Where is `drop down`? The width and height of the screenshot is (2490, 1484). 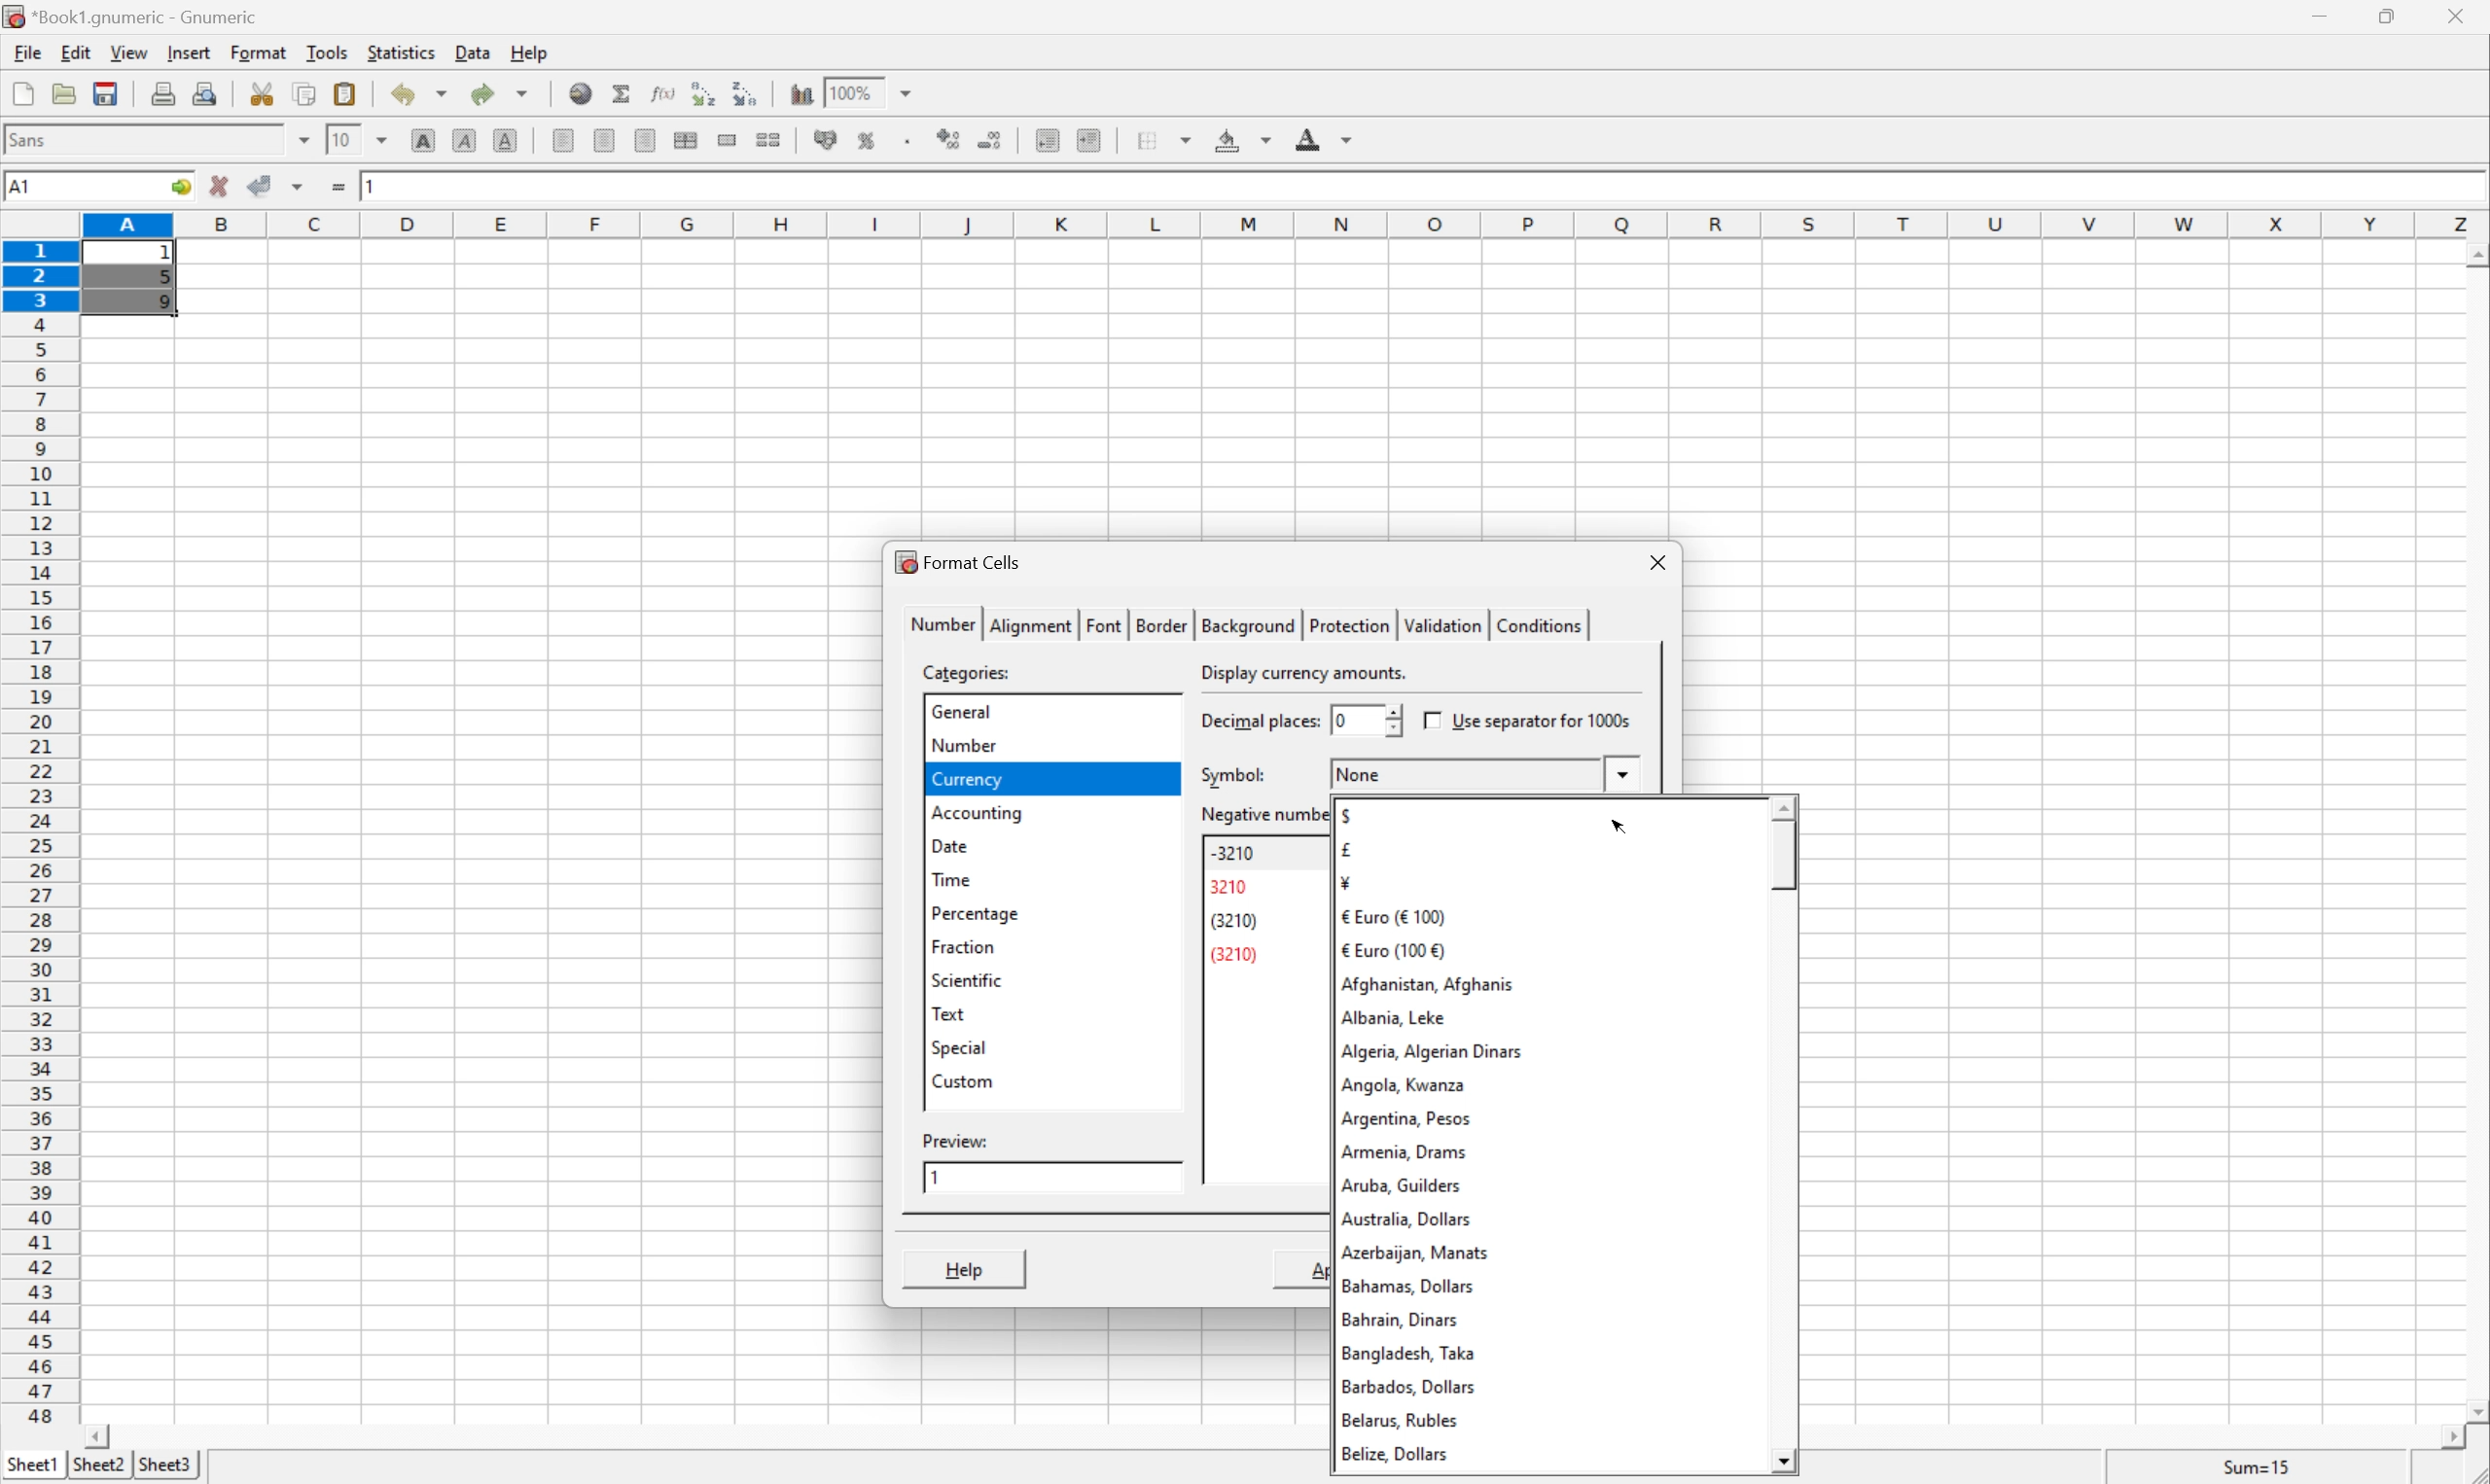 drop down is located at coordinates (1625, 773).